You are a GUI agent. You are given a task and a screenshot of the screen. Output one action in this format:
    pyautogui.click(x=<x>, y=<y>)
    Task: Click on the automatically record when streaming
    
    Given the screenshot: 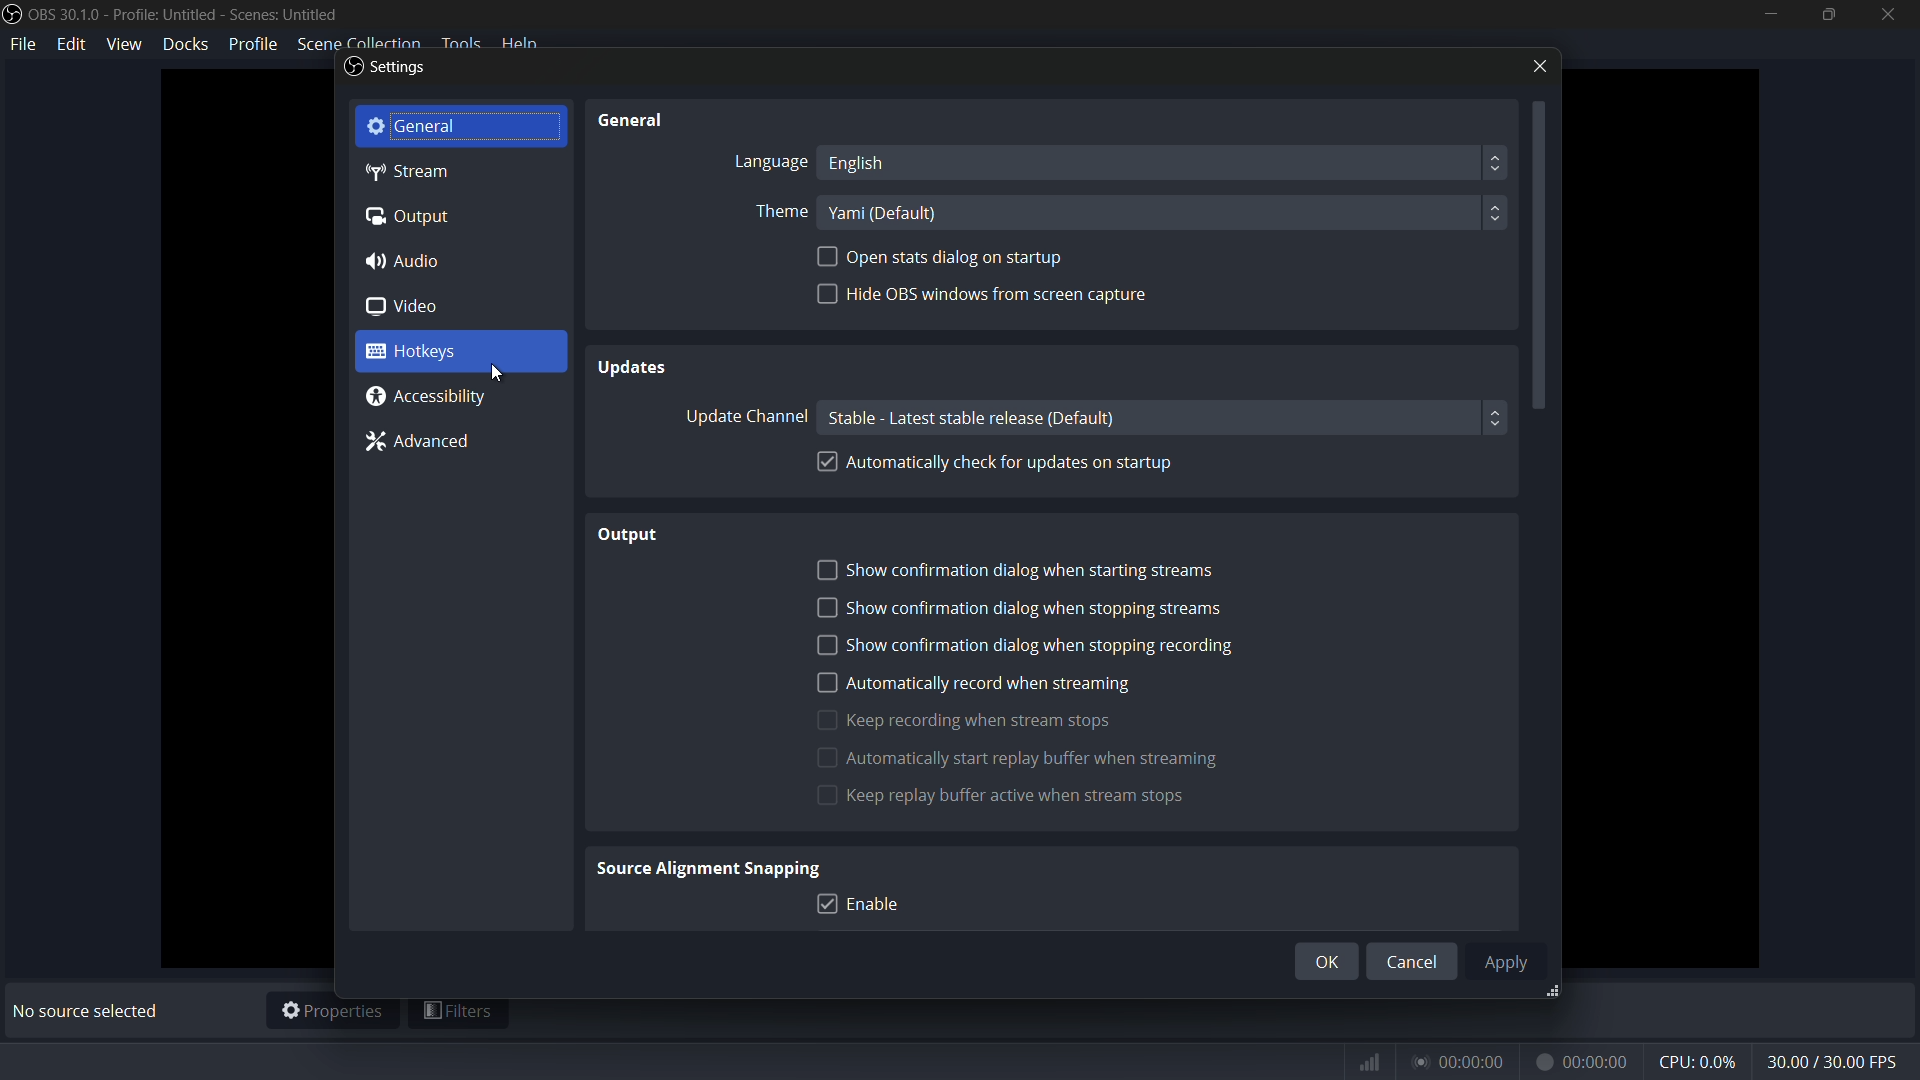 What is the action you would take?
    pyautogui.click(x=976, y=683)
    